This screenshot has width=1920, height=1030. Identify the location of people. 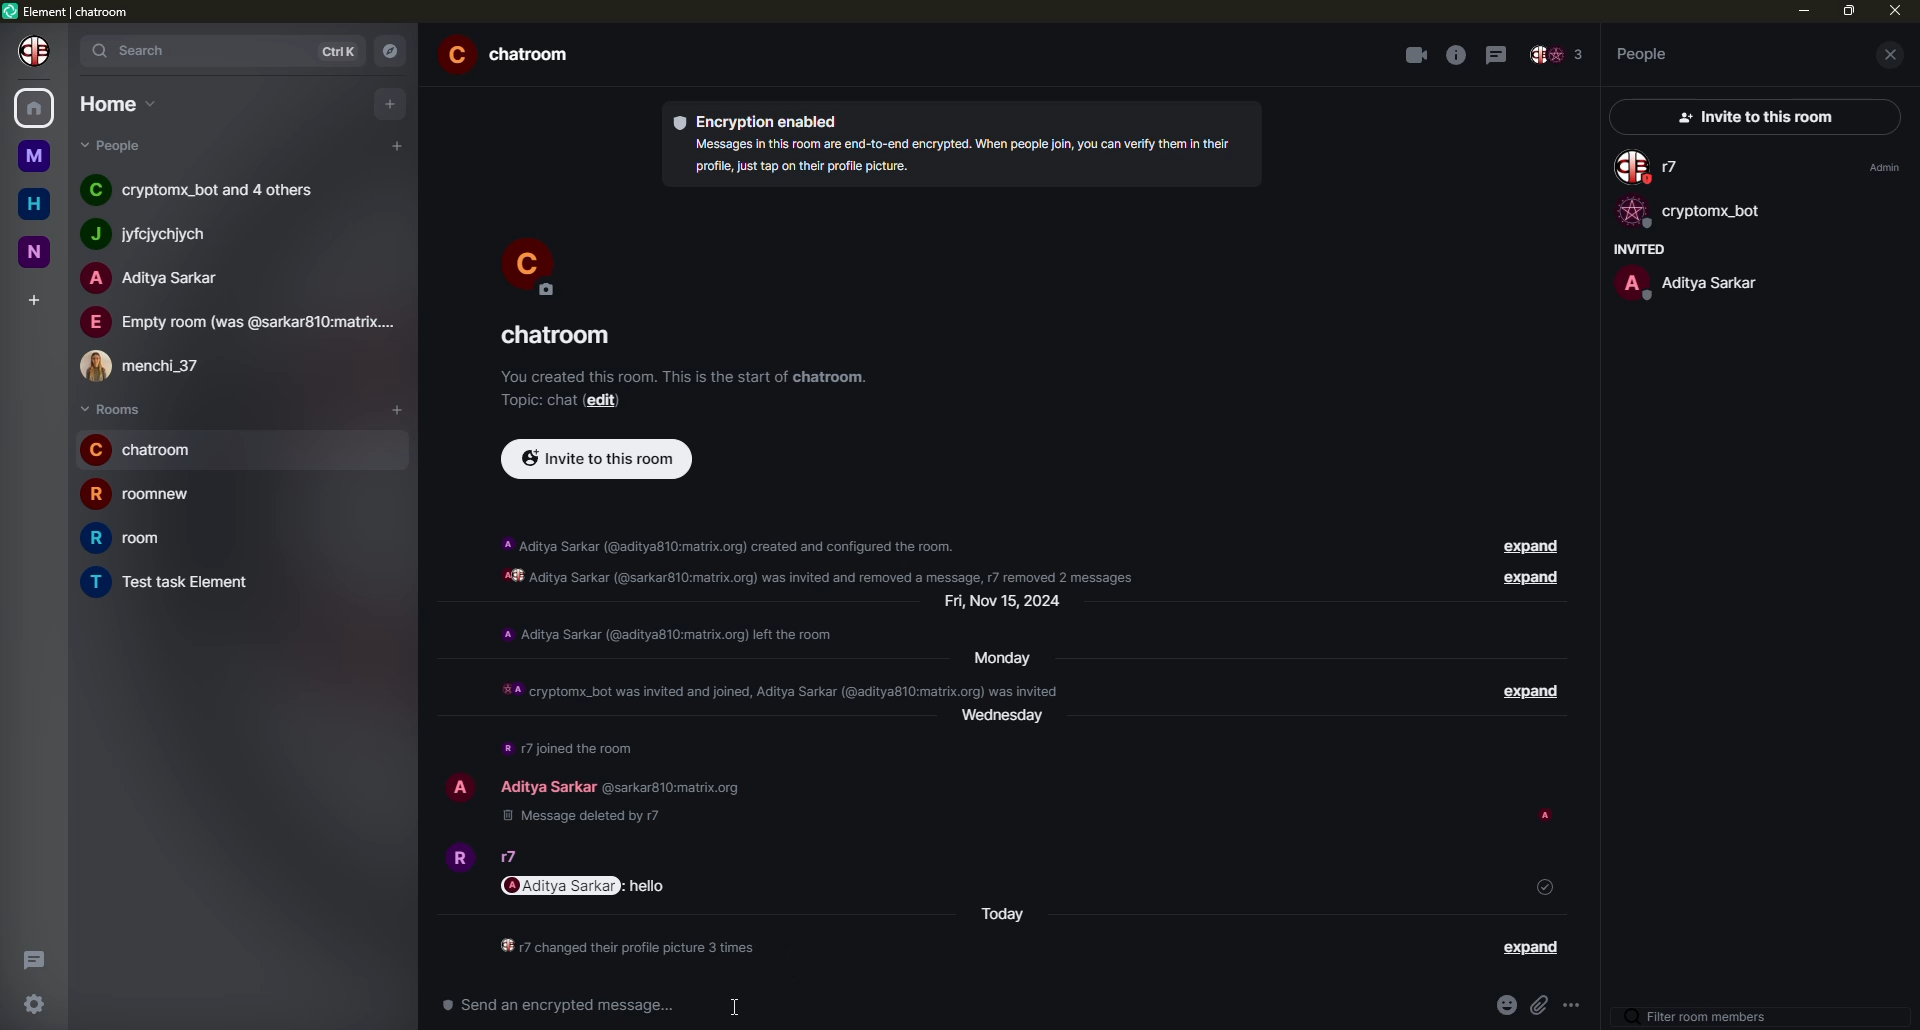
(158, 234).